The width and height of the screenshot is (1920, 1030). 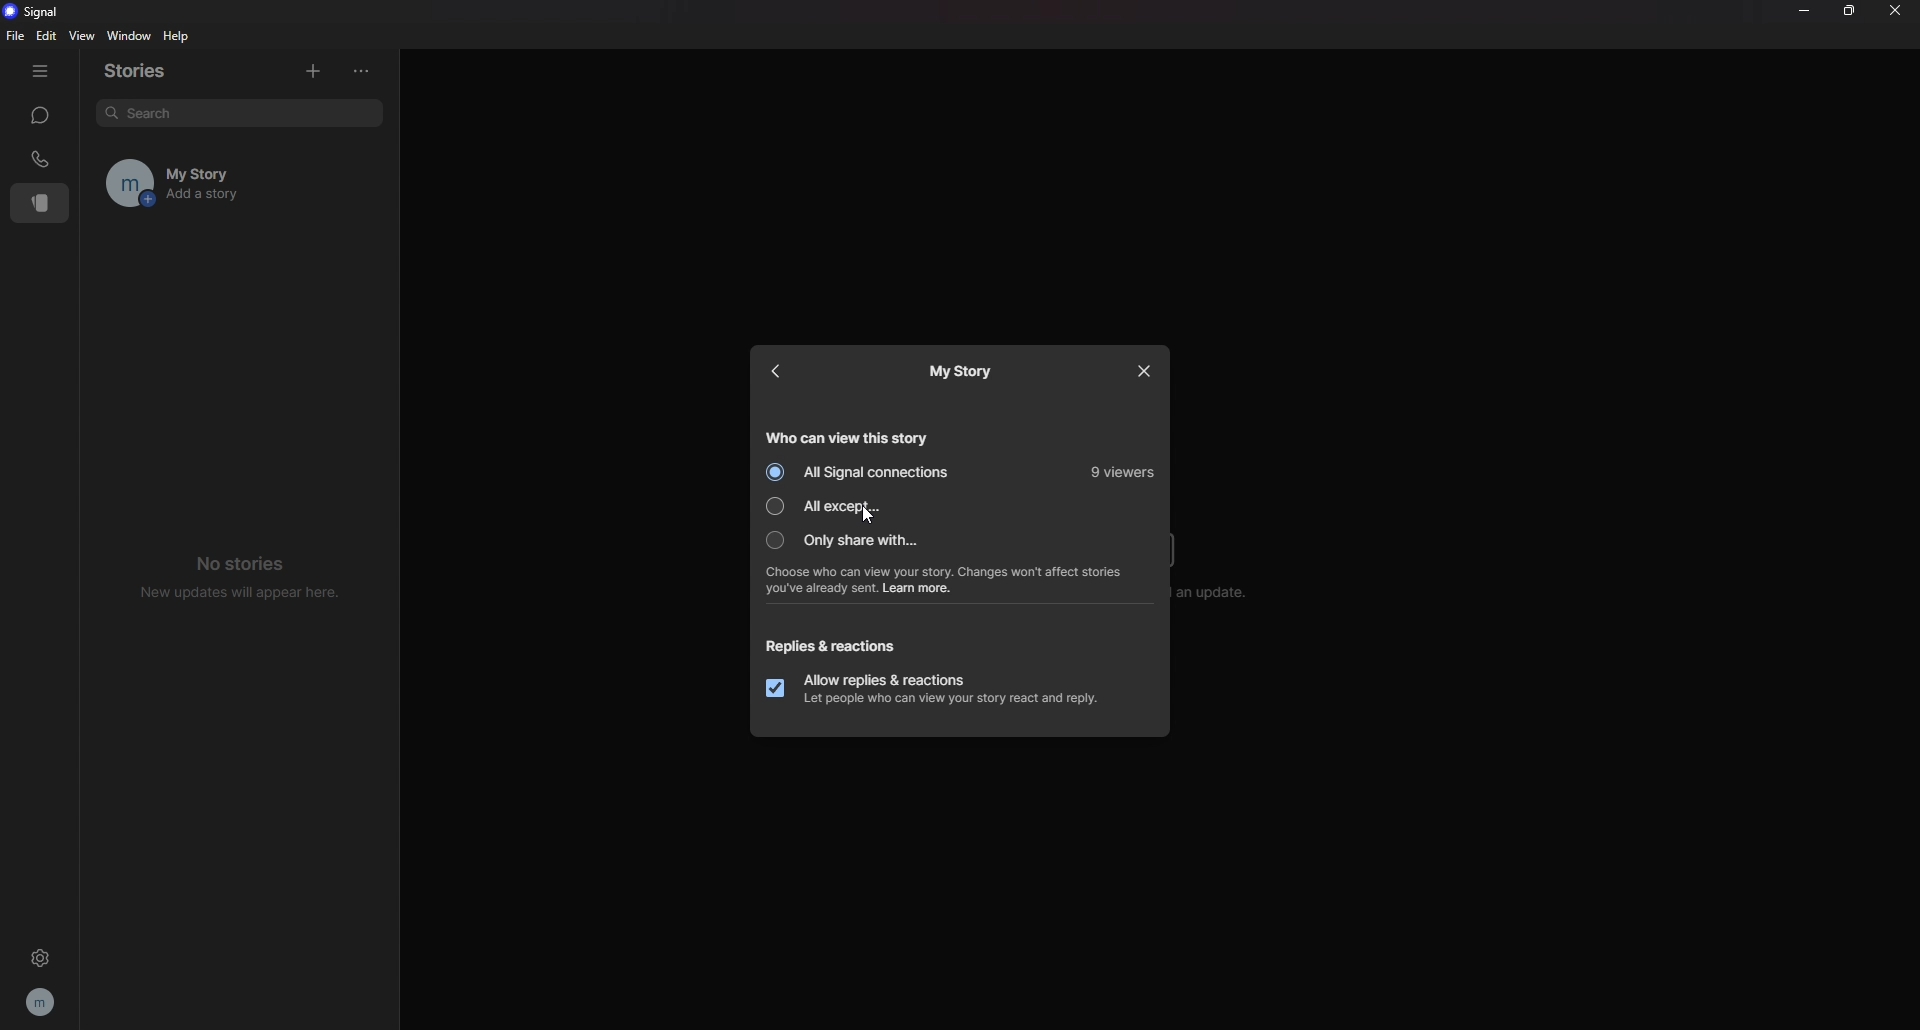 What do you see at coordinates (1895, 9) in the screenshot?
I see `close` at bounding box center [1895, 9].